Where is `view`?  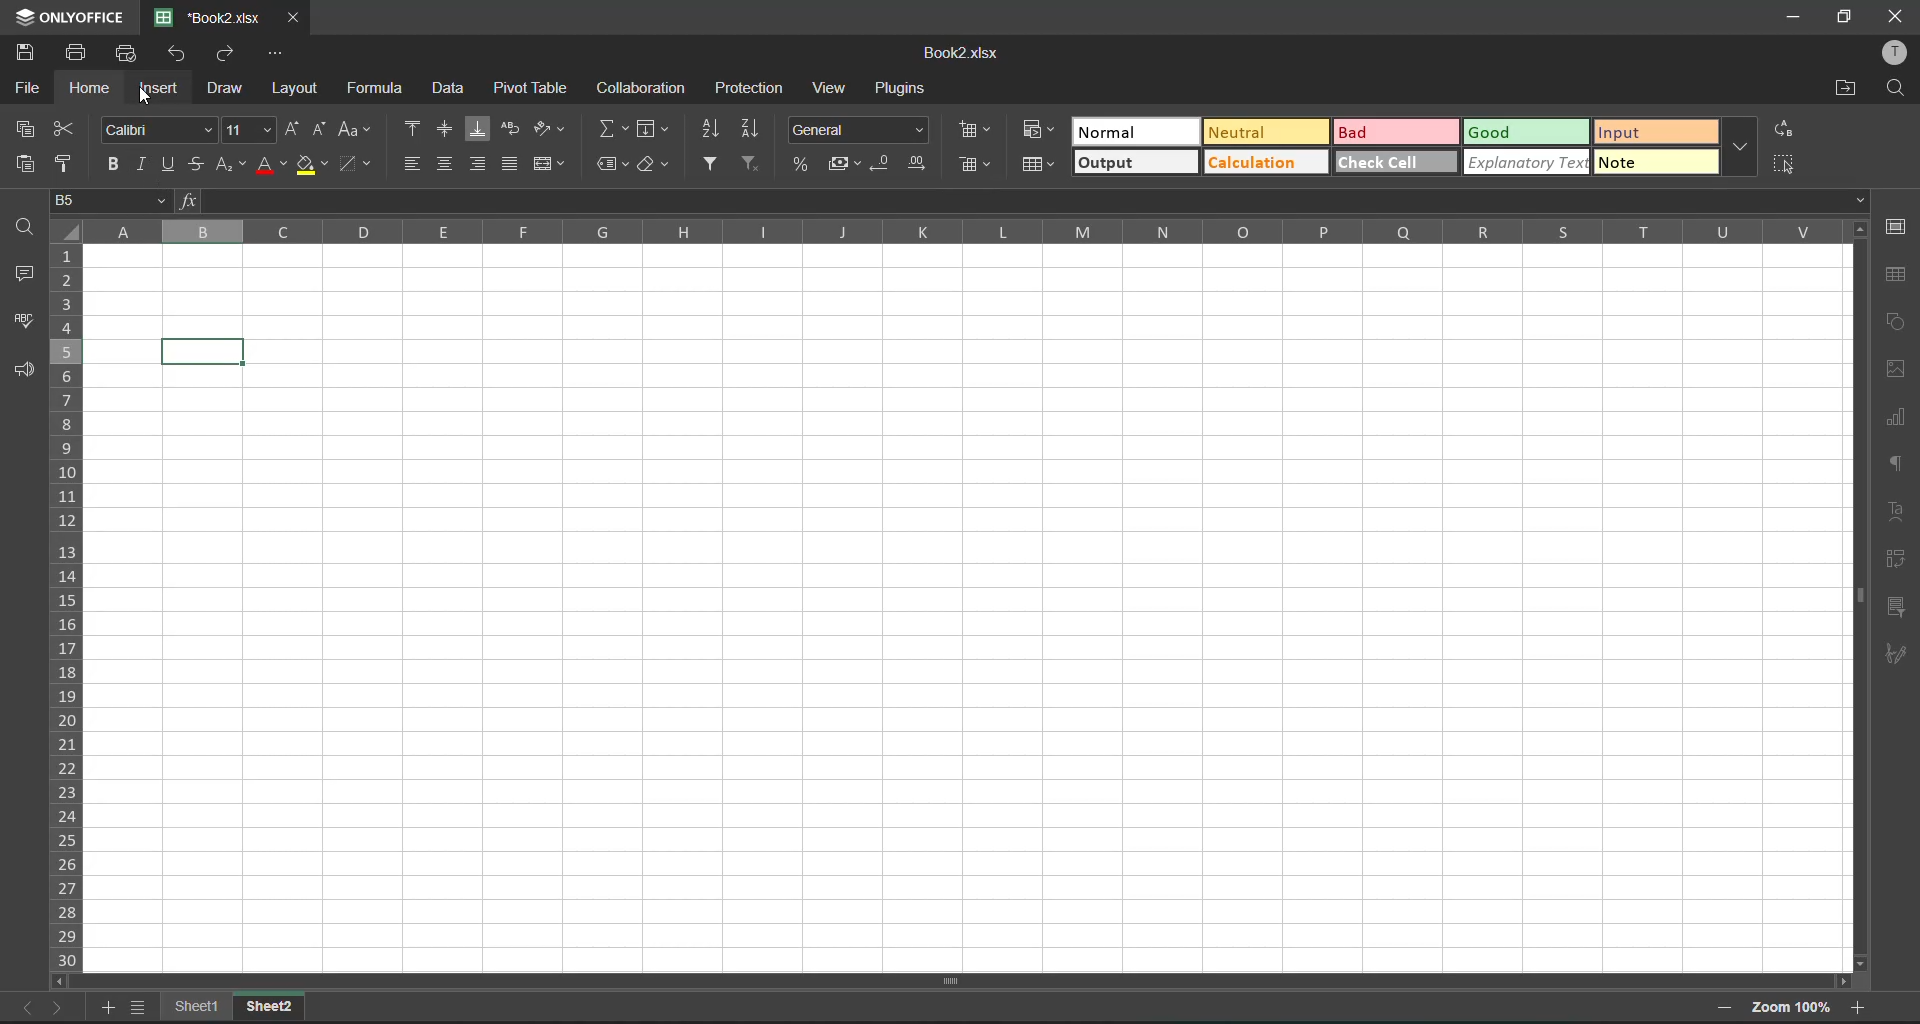 view is located at coordinates (834, 91).